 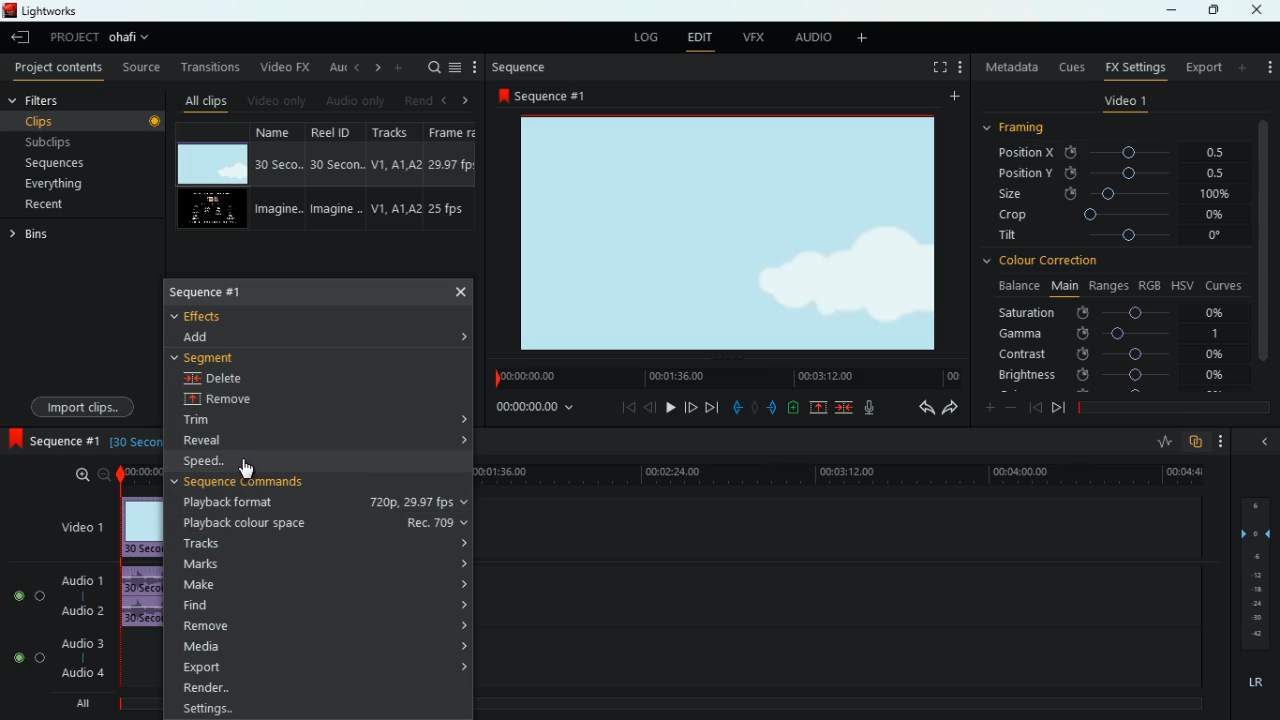 What do you see at coordinates (398, 67) in the screenshot?
I see `more` at bounding box center [398, 67].